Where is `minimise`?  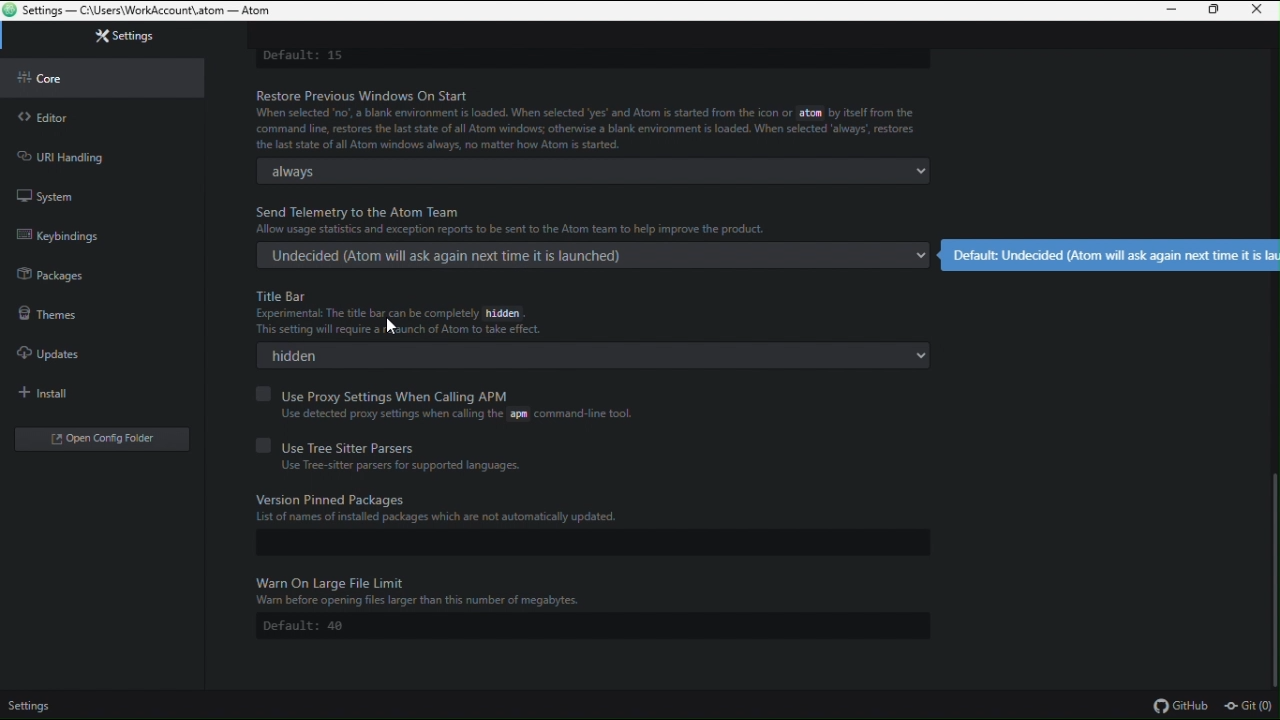 minimise is located at coordinates (1171, 12).